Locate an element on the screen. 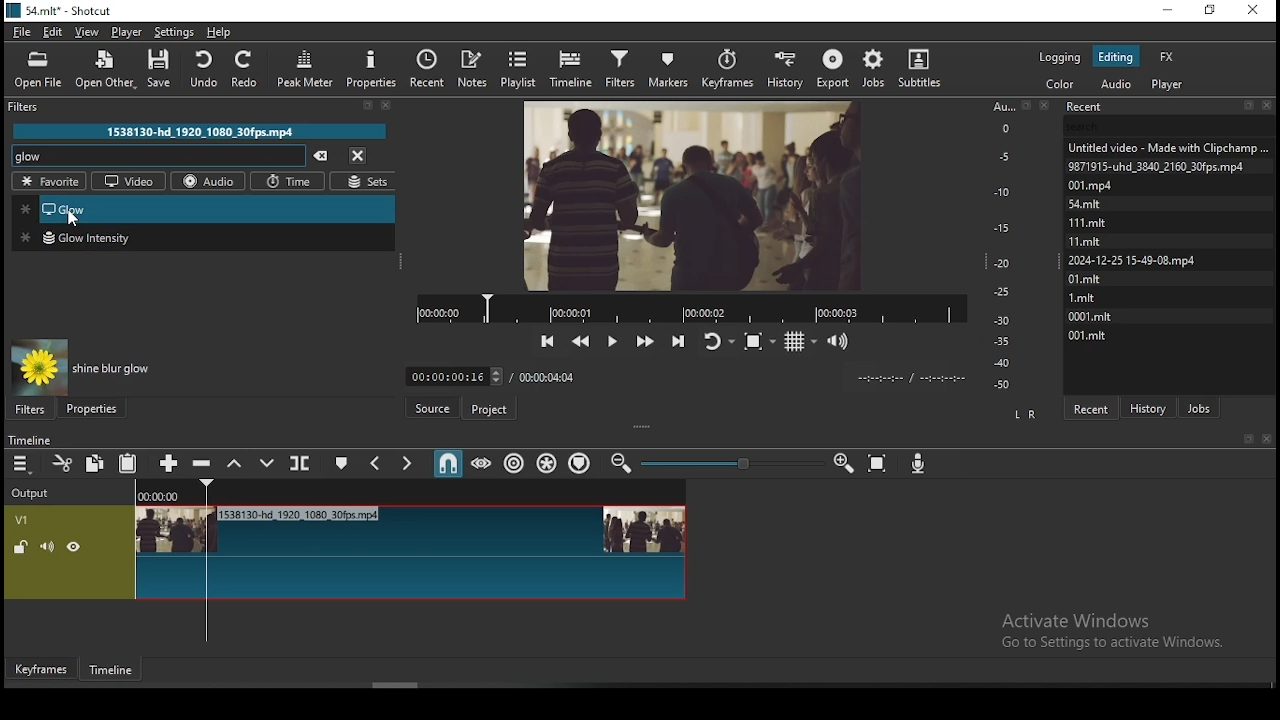 The image size is (1280, 720). play quickly forwards is located at coordinates (644, 340).